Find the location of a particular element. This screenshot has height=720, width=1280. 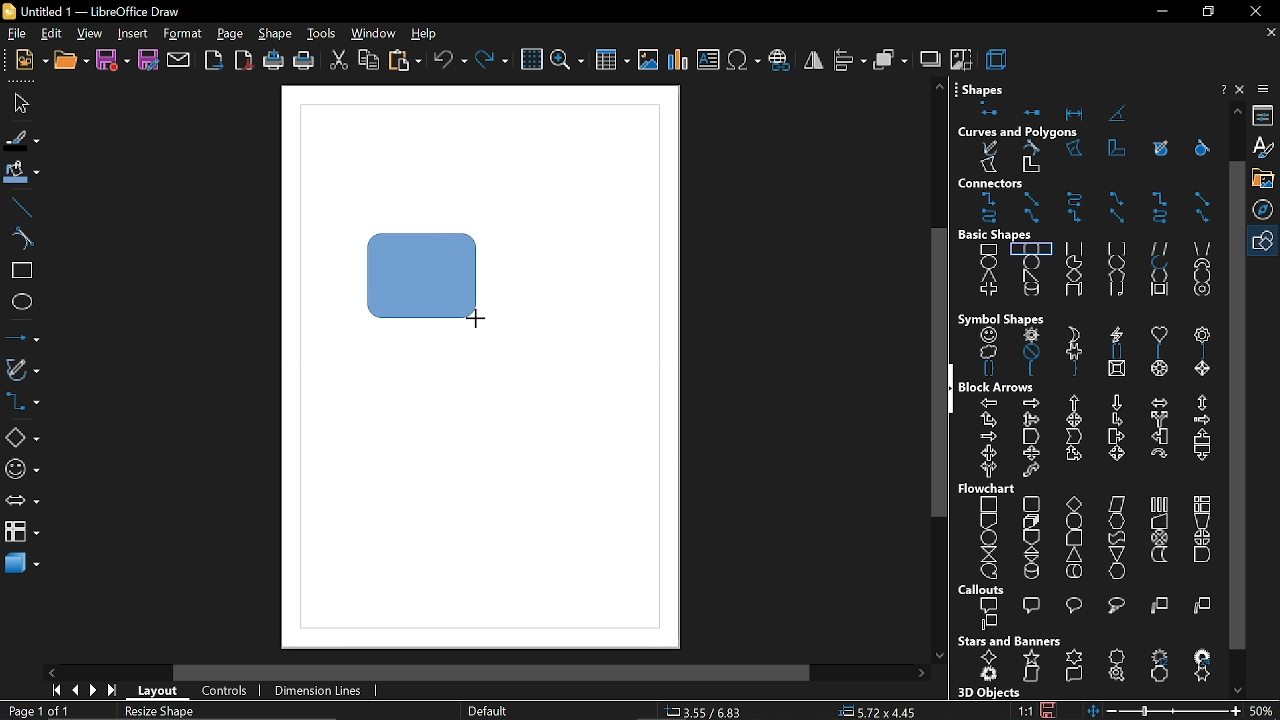

select is located at coordinates (18, 102).